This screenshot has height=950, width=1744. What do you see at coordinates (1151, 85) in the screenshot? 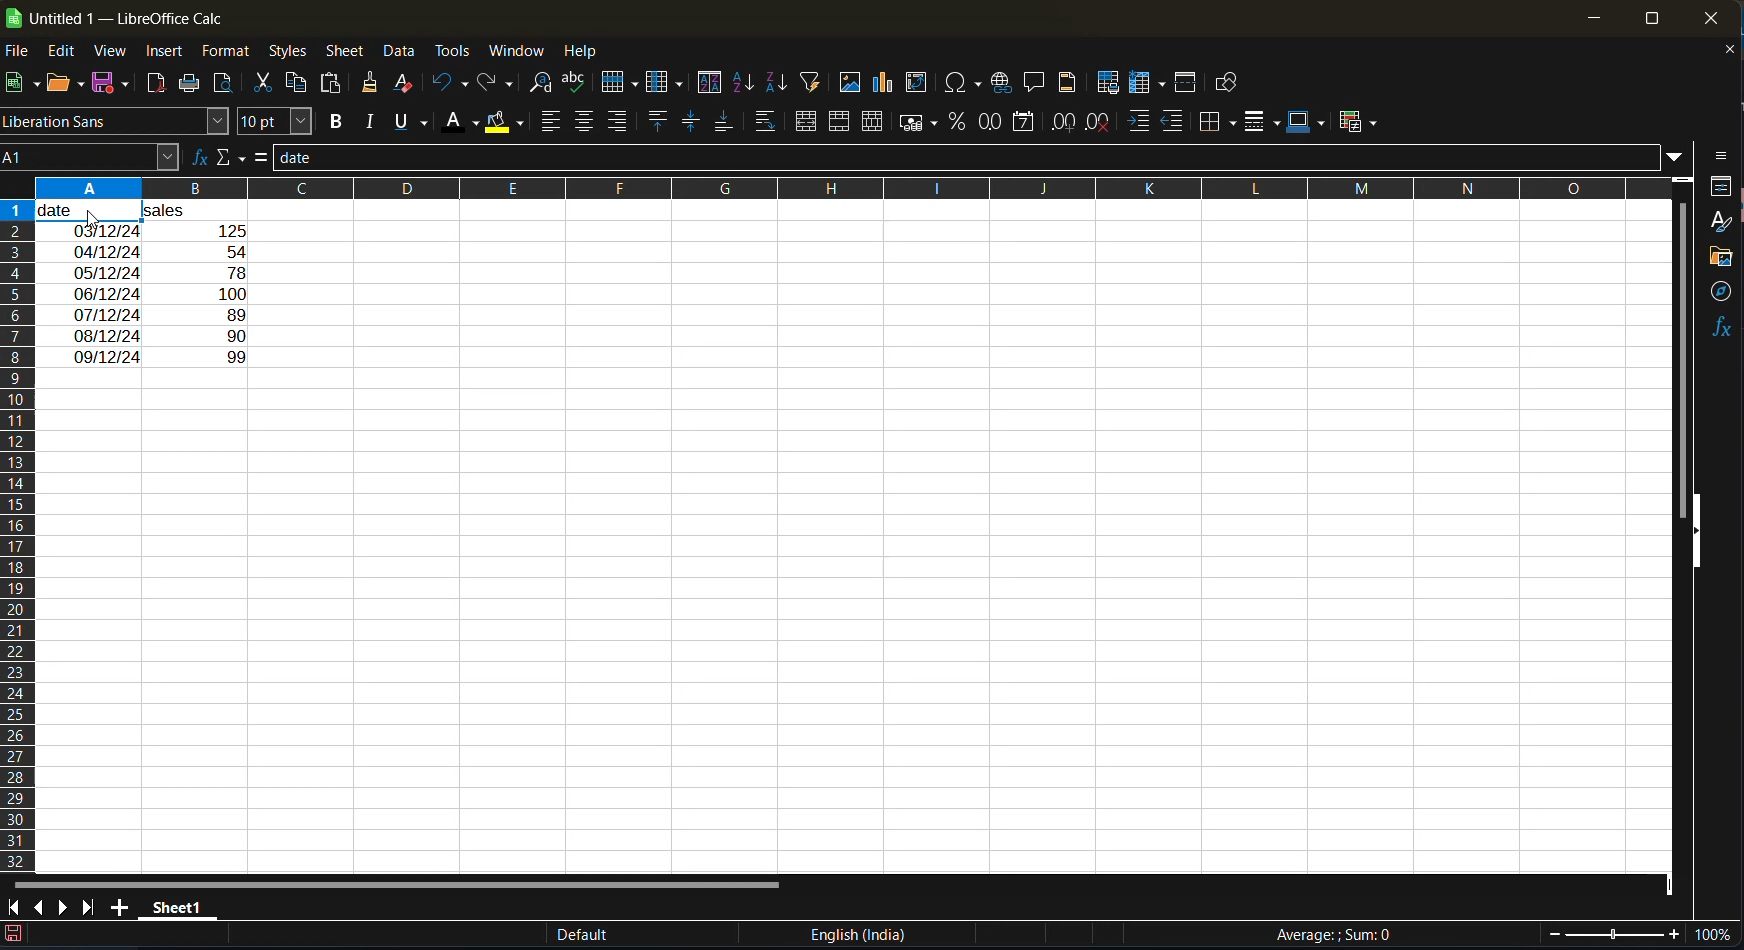
I see `freeze rows and columns` at bounding box center [1151, 85].